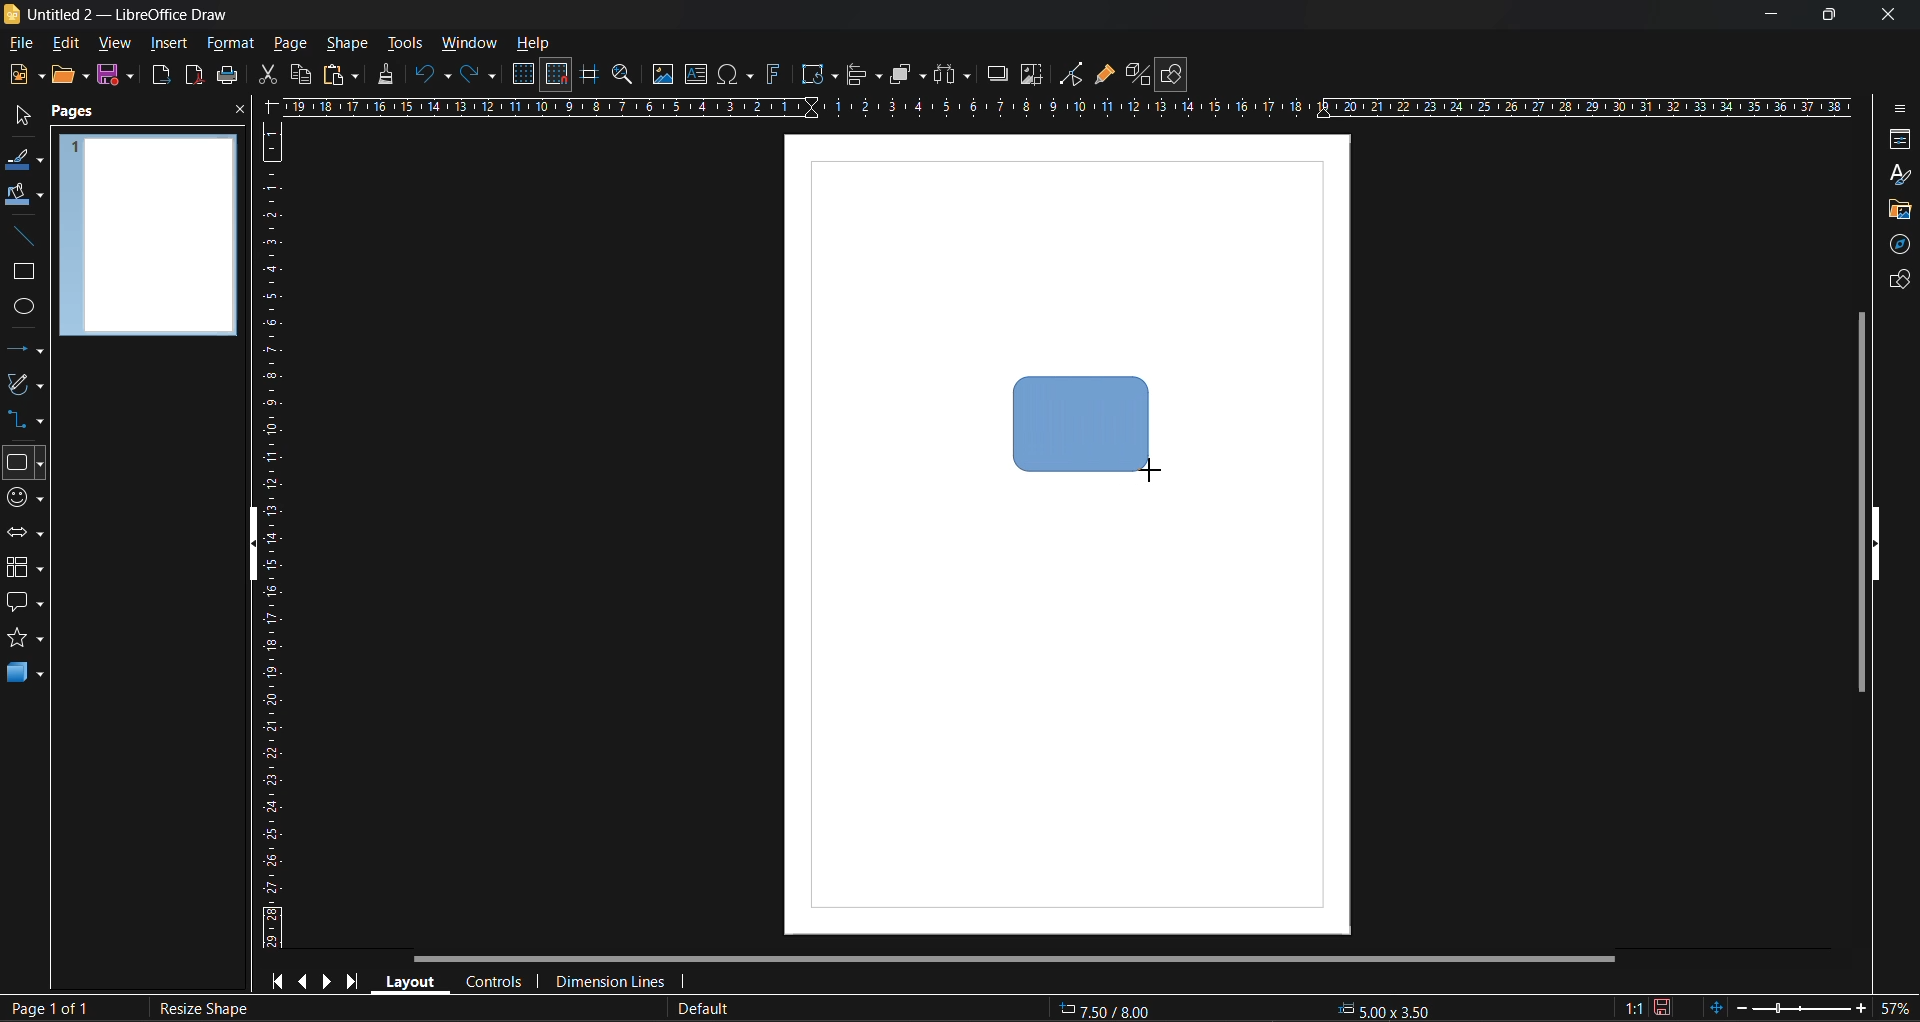 Image resolution: width=1920 pixels, height=1022 pixels. Describe the element at coordinates (113, 74) in the screenshot. I see `save` at that location.